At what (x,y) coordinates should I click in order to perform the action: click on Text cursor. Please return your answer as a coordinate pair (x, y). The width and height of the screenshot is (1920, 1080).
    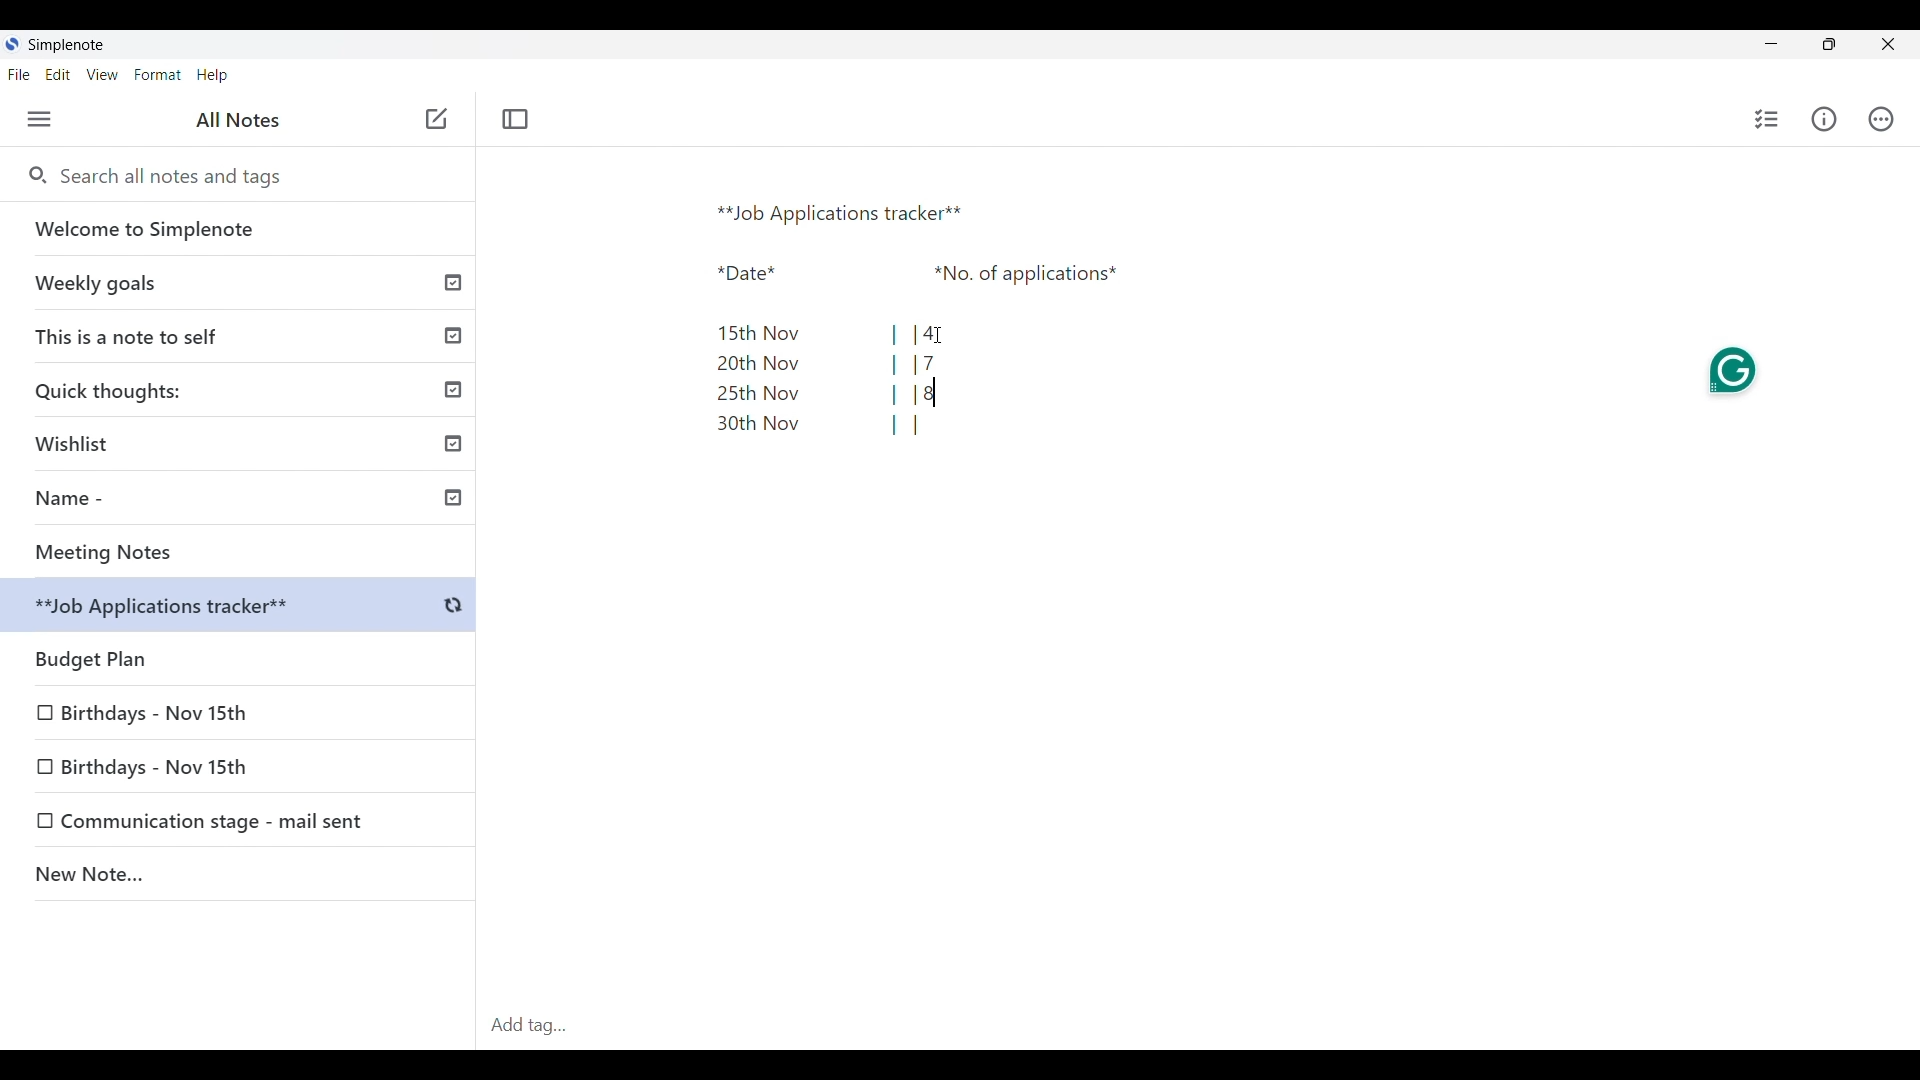
    Looking at the image, I should click on (936, 391).